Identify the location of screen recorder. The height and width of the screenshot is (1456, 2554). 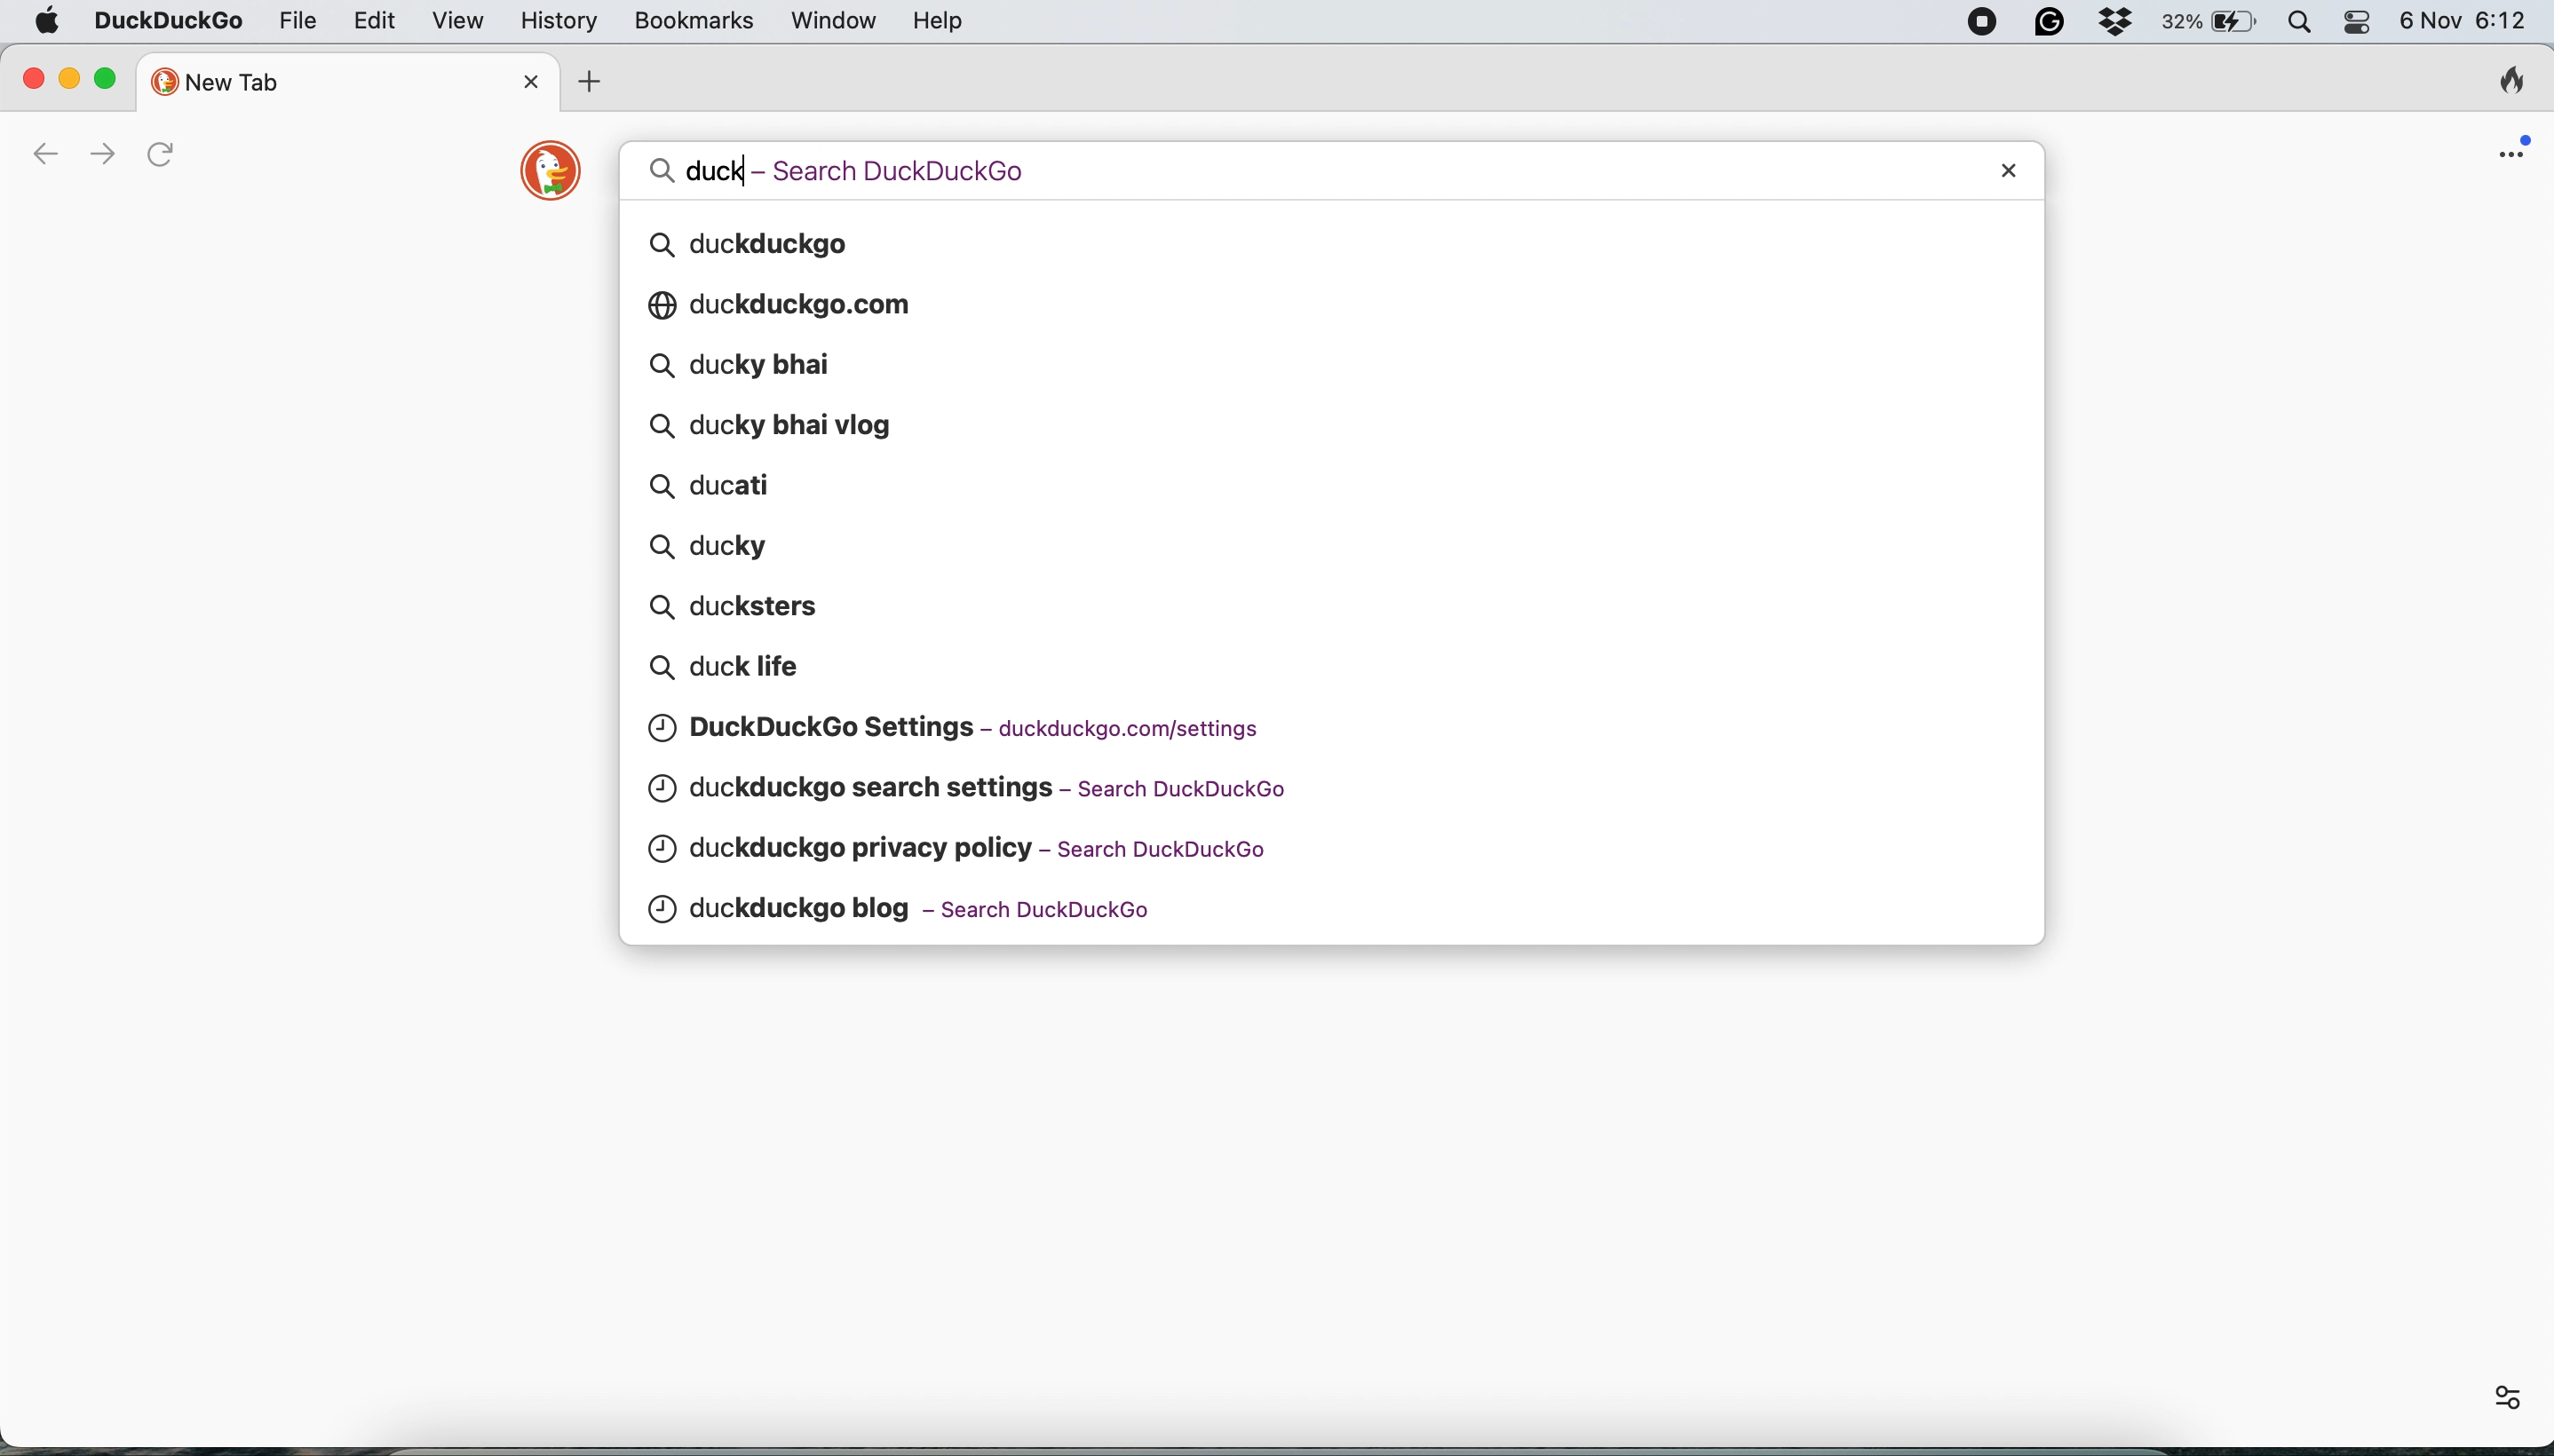
(1983, 22).